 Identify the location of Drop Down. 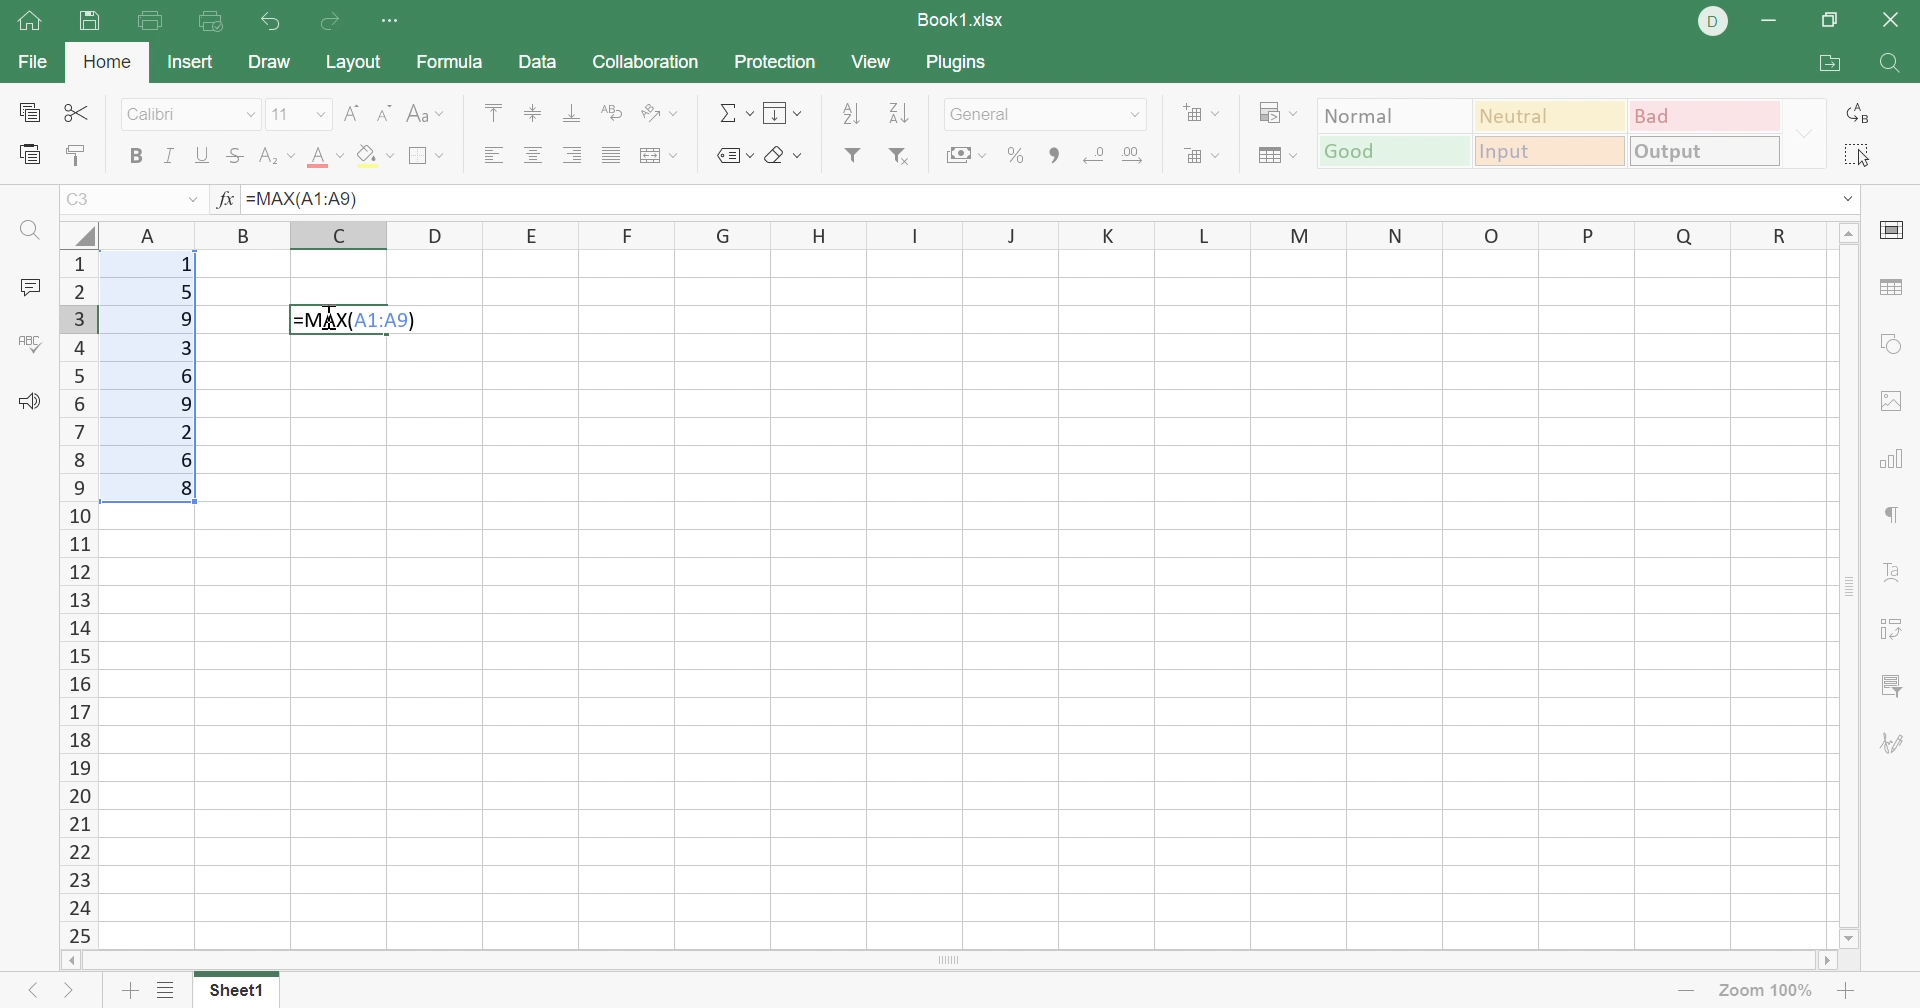
(1850, 204).